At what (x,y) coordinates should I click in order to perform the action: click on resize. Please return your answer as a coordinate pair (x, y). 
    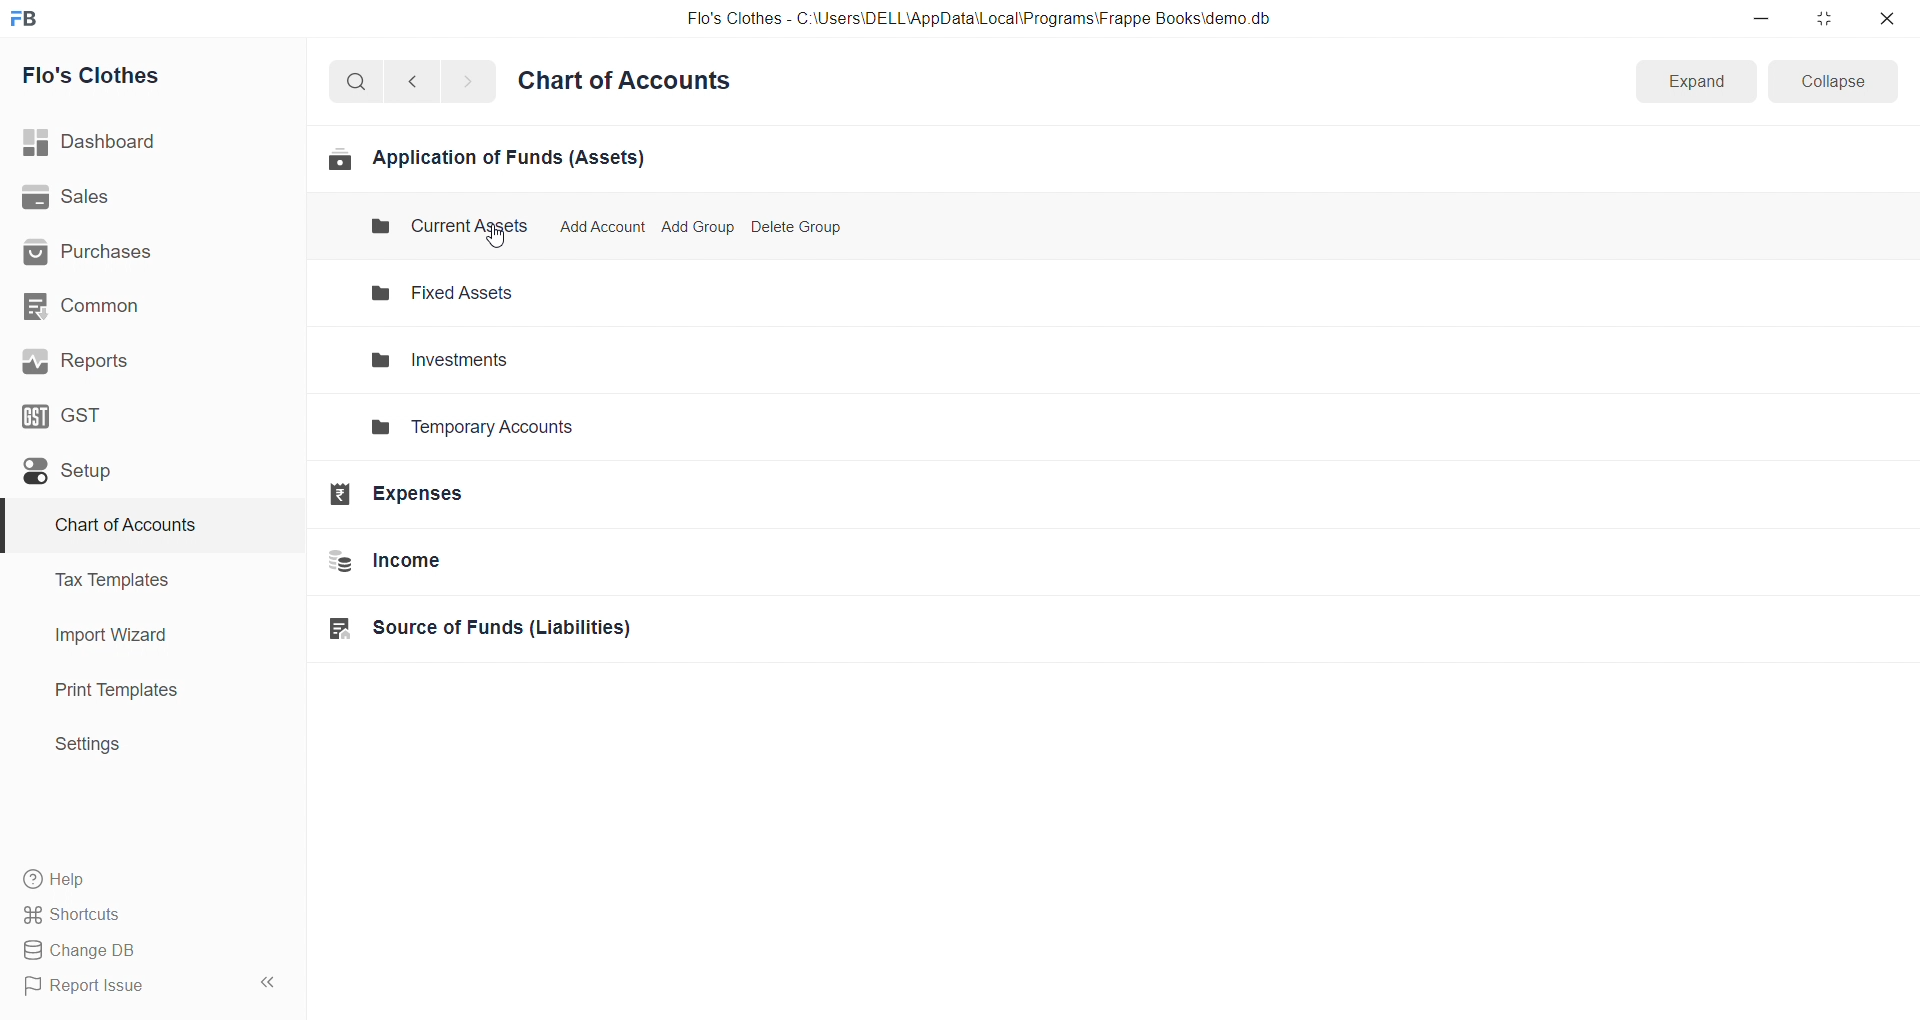
    Looking at the image, I should click on (1823, 18).